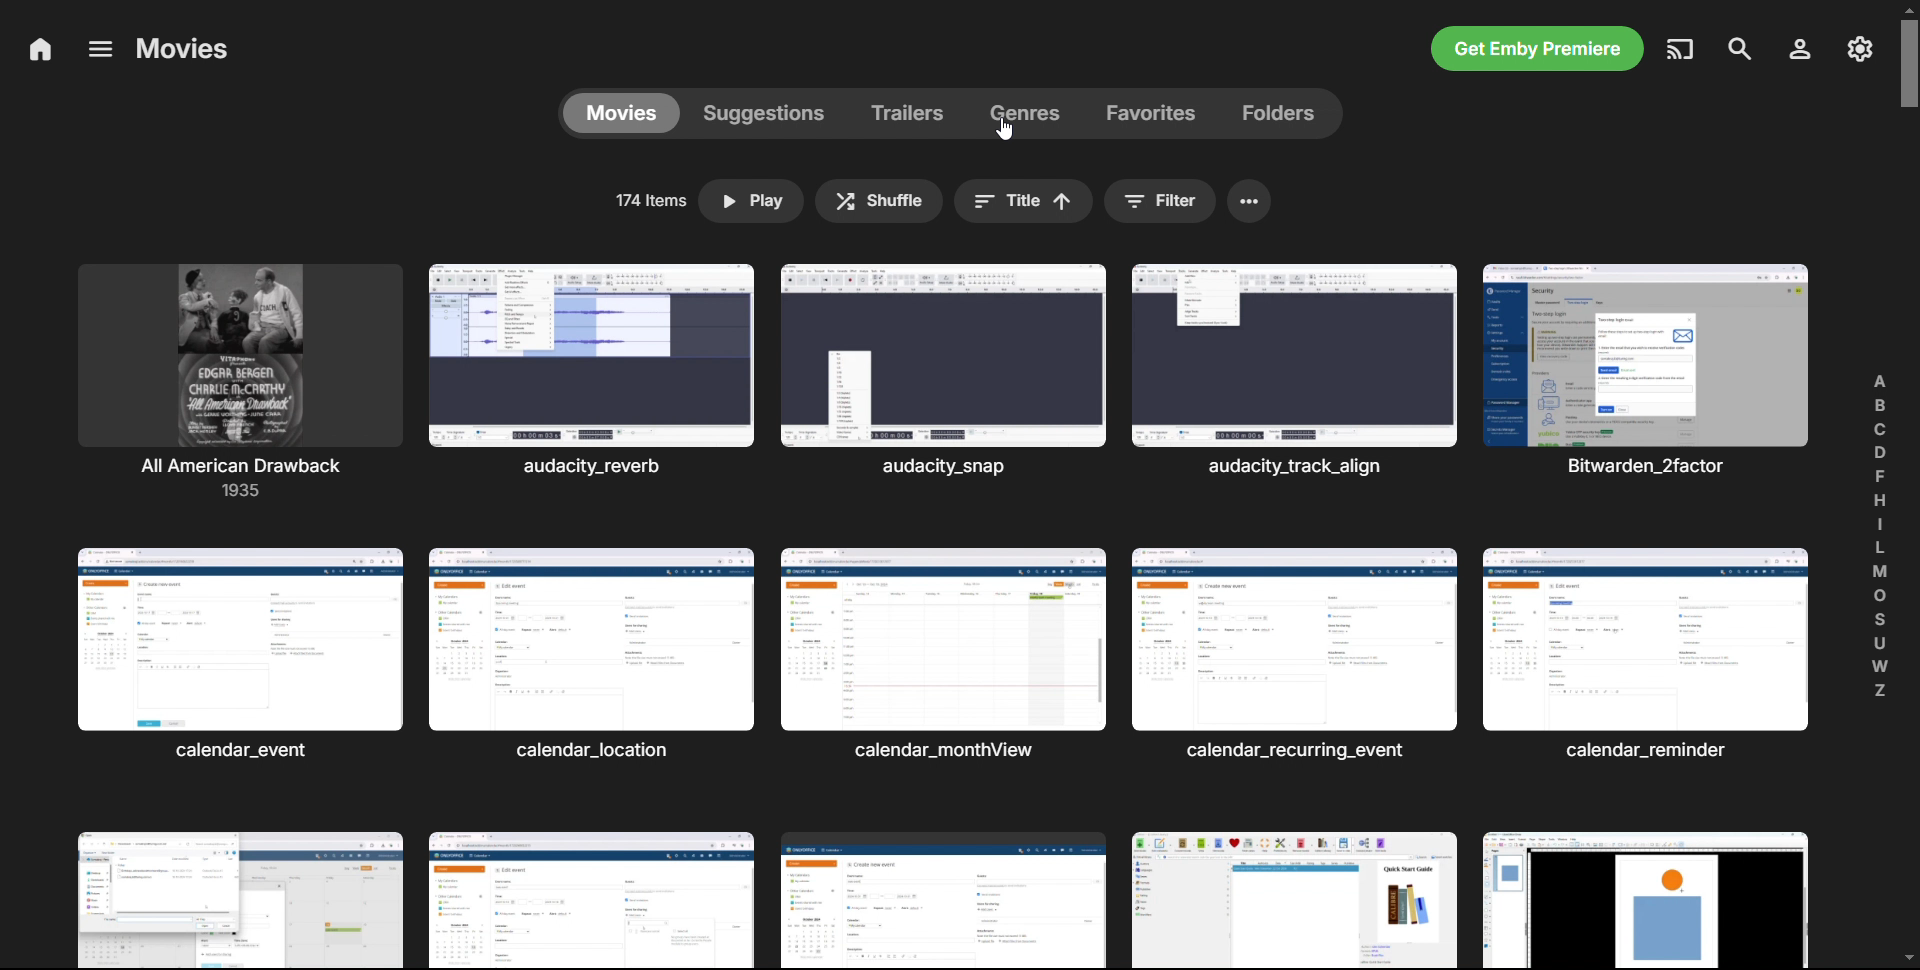 The height and width of the screenshot is (970, 1920). Describe the element at coordinates (40, 51) in the screenshot. I see `home` at that location.